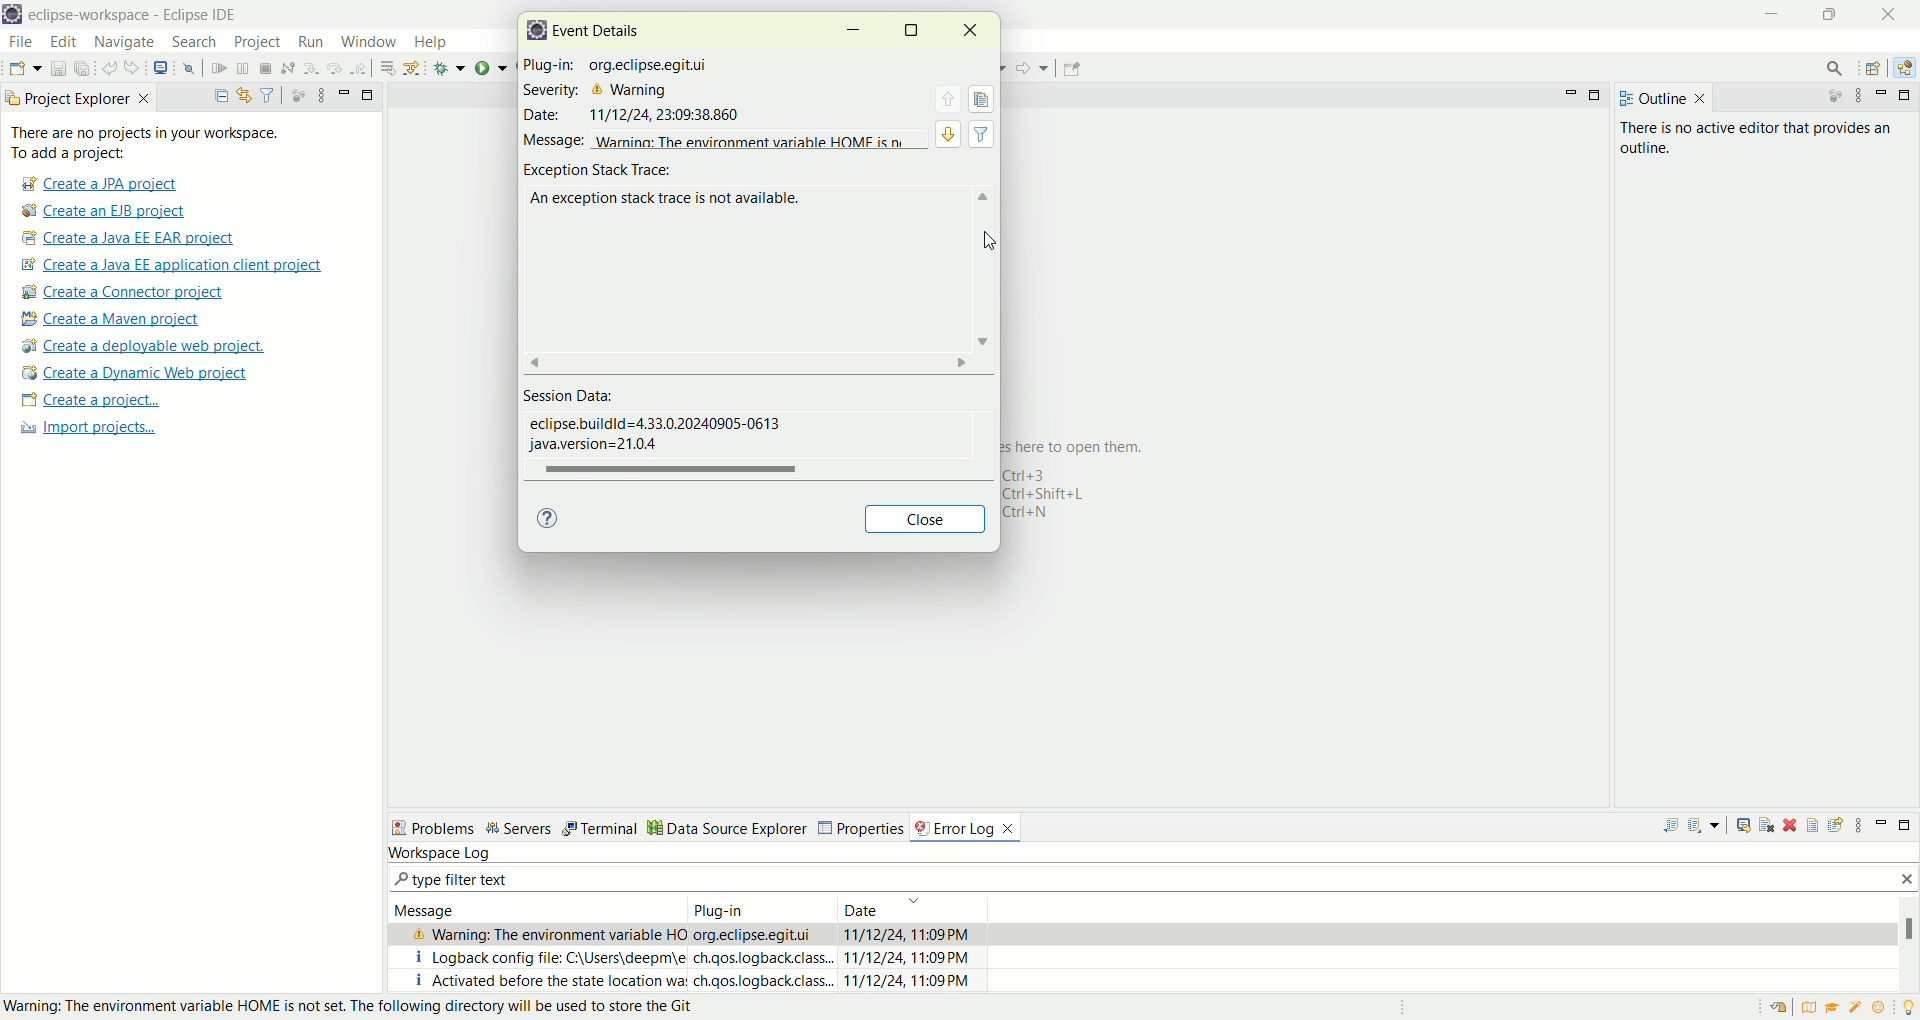  Describe the element at coordinates (1862, 826) in the screenshot. I see `view menu` at that location.